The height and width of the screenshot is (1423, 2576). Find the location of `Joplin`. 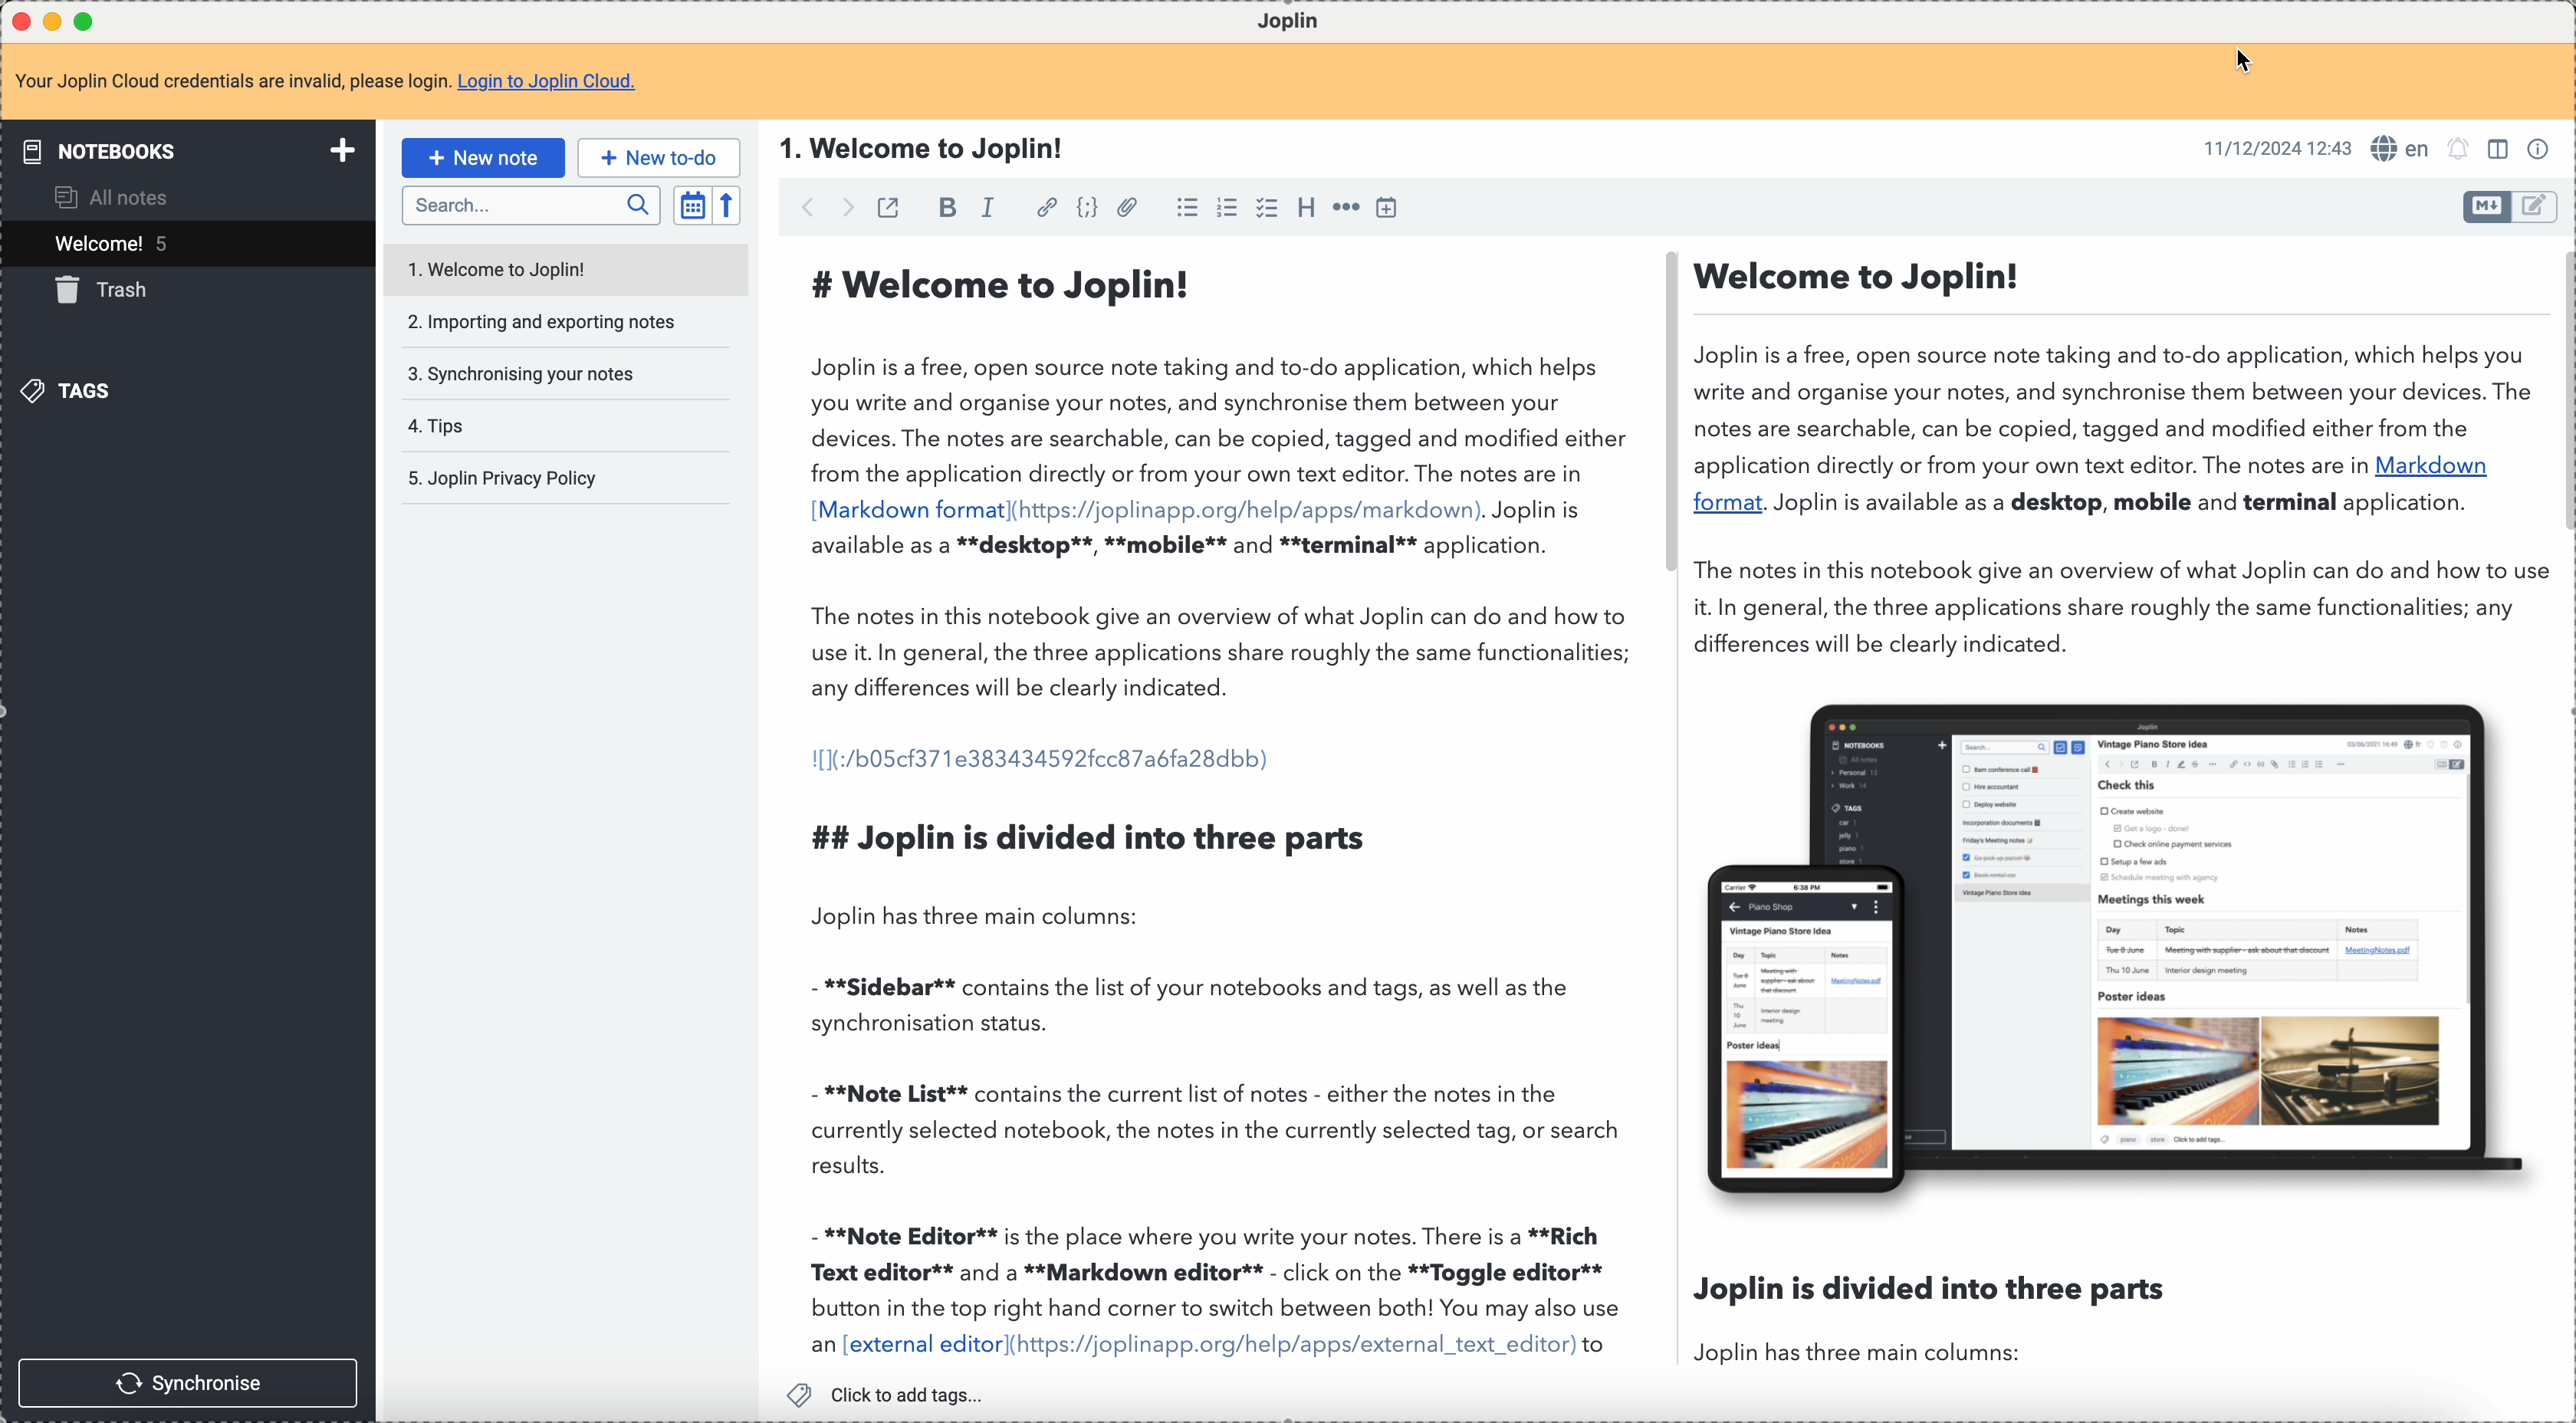

Joplin is located at coordinates (1289, 19).